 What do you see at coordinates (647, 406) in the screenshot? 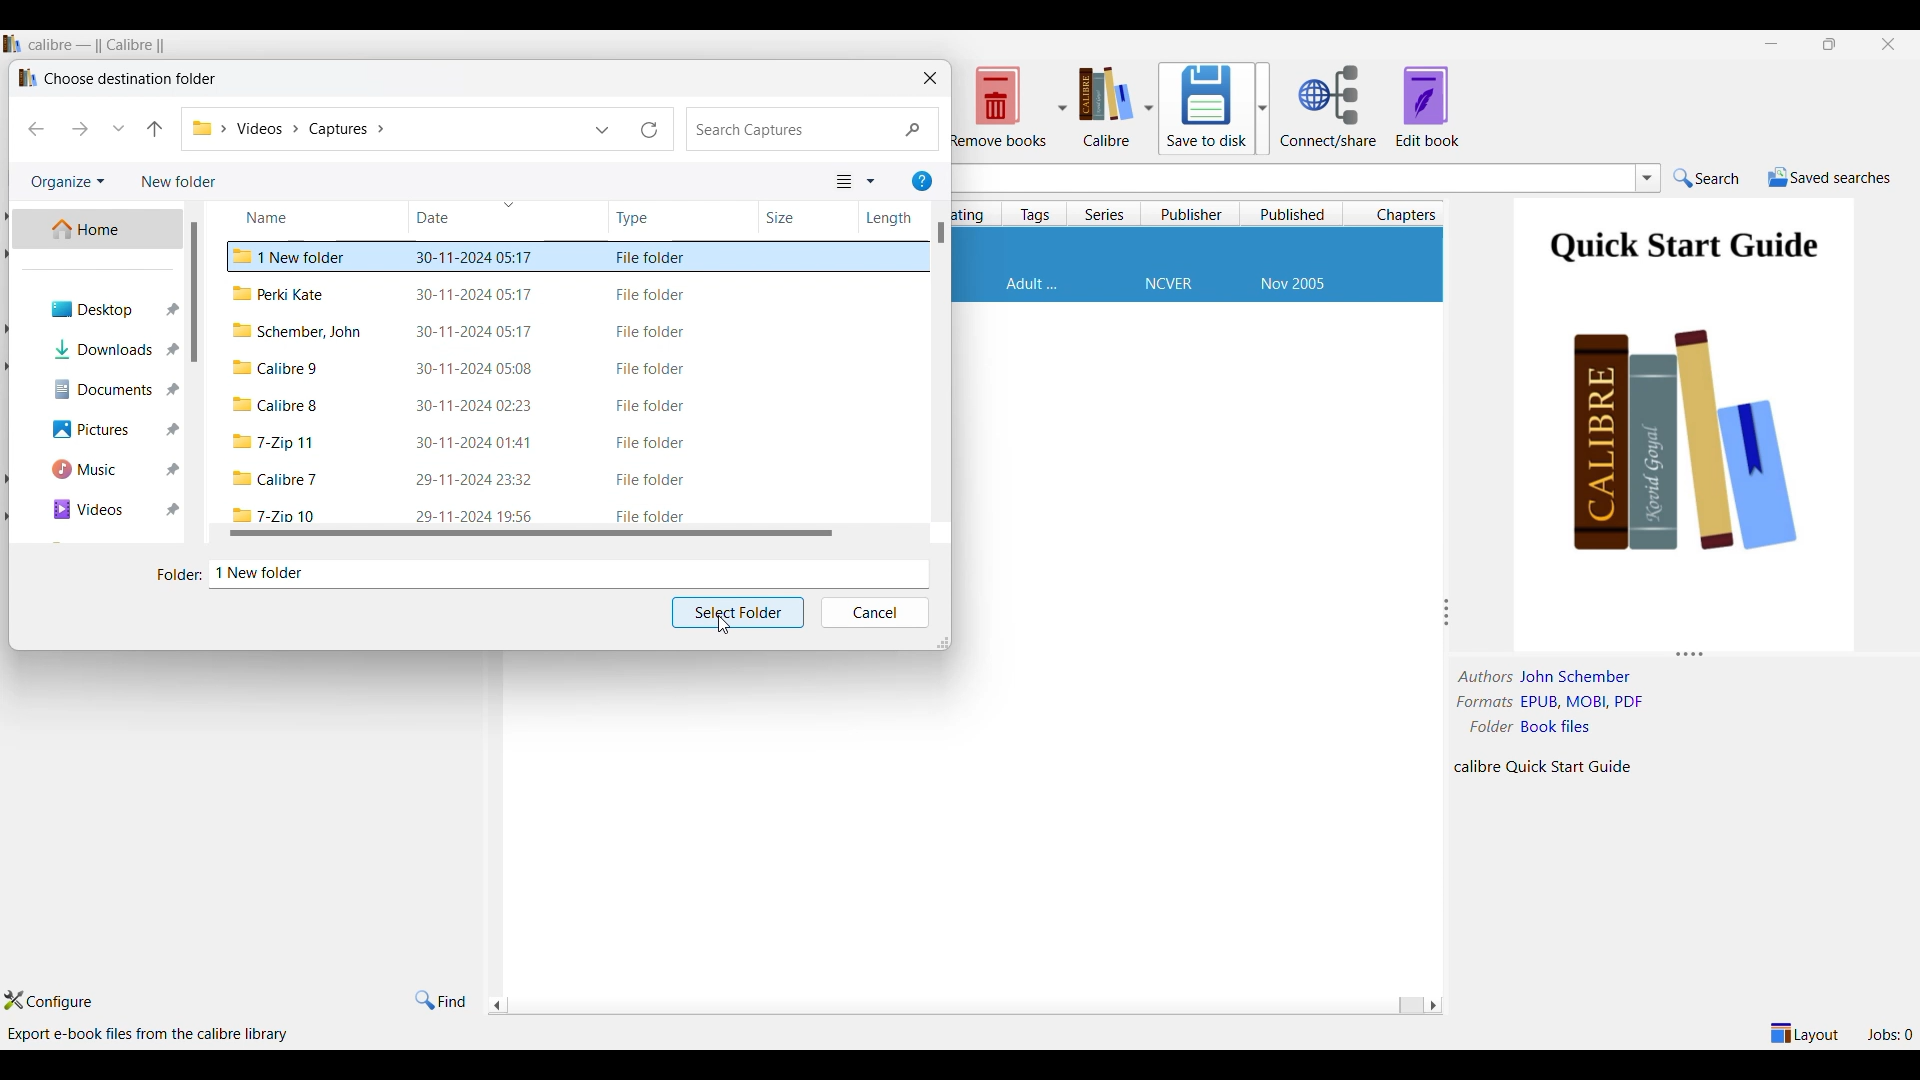
I see `file folder` at bounding box center [647, 406].